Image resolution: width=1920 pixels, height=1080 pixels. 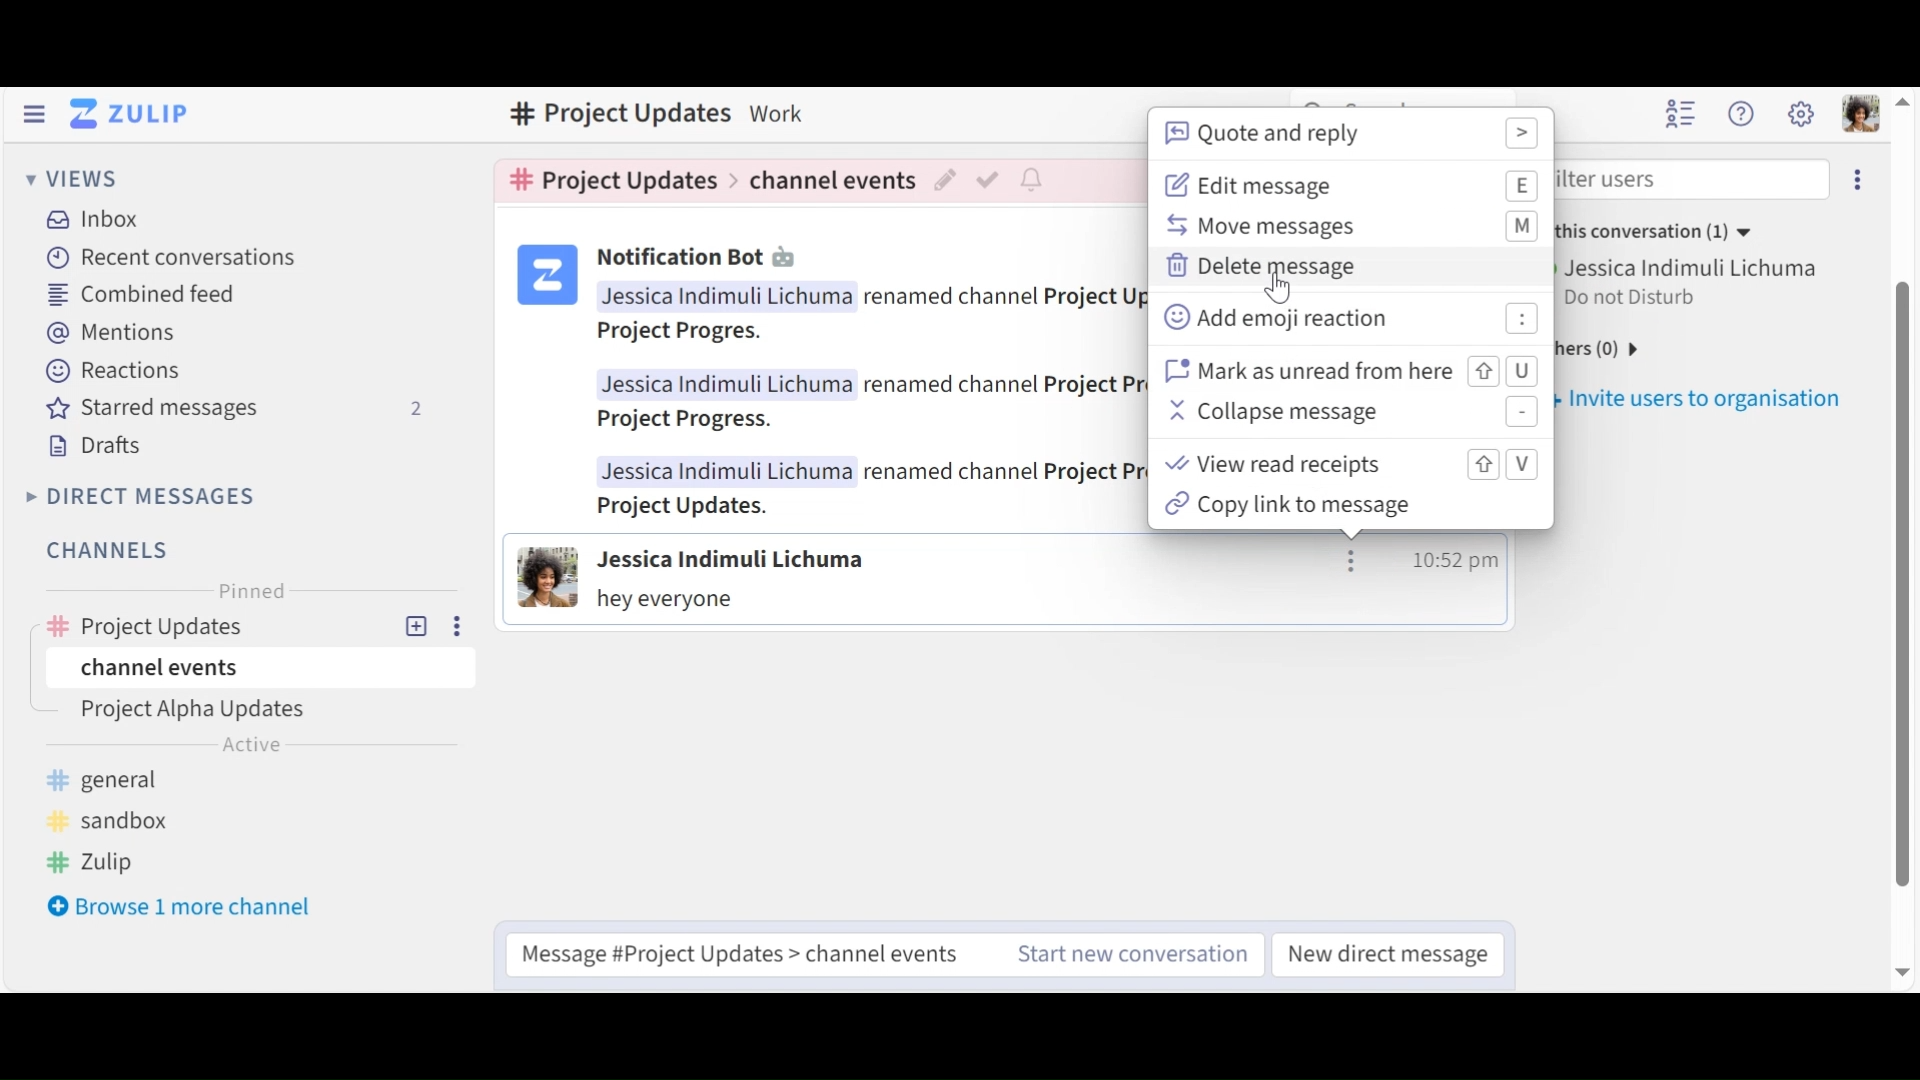 What do you see at coordinates (1351, 464) in the screenshot?
I see `View read receipts` at bounding box center [1351, 464].